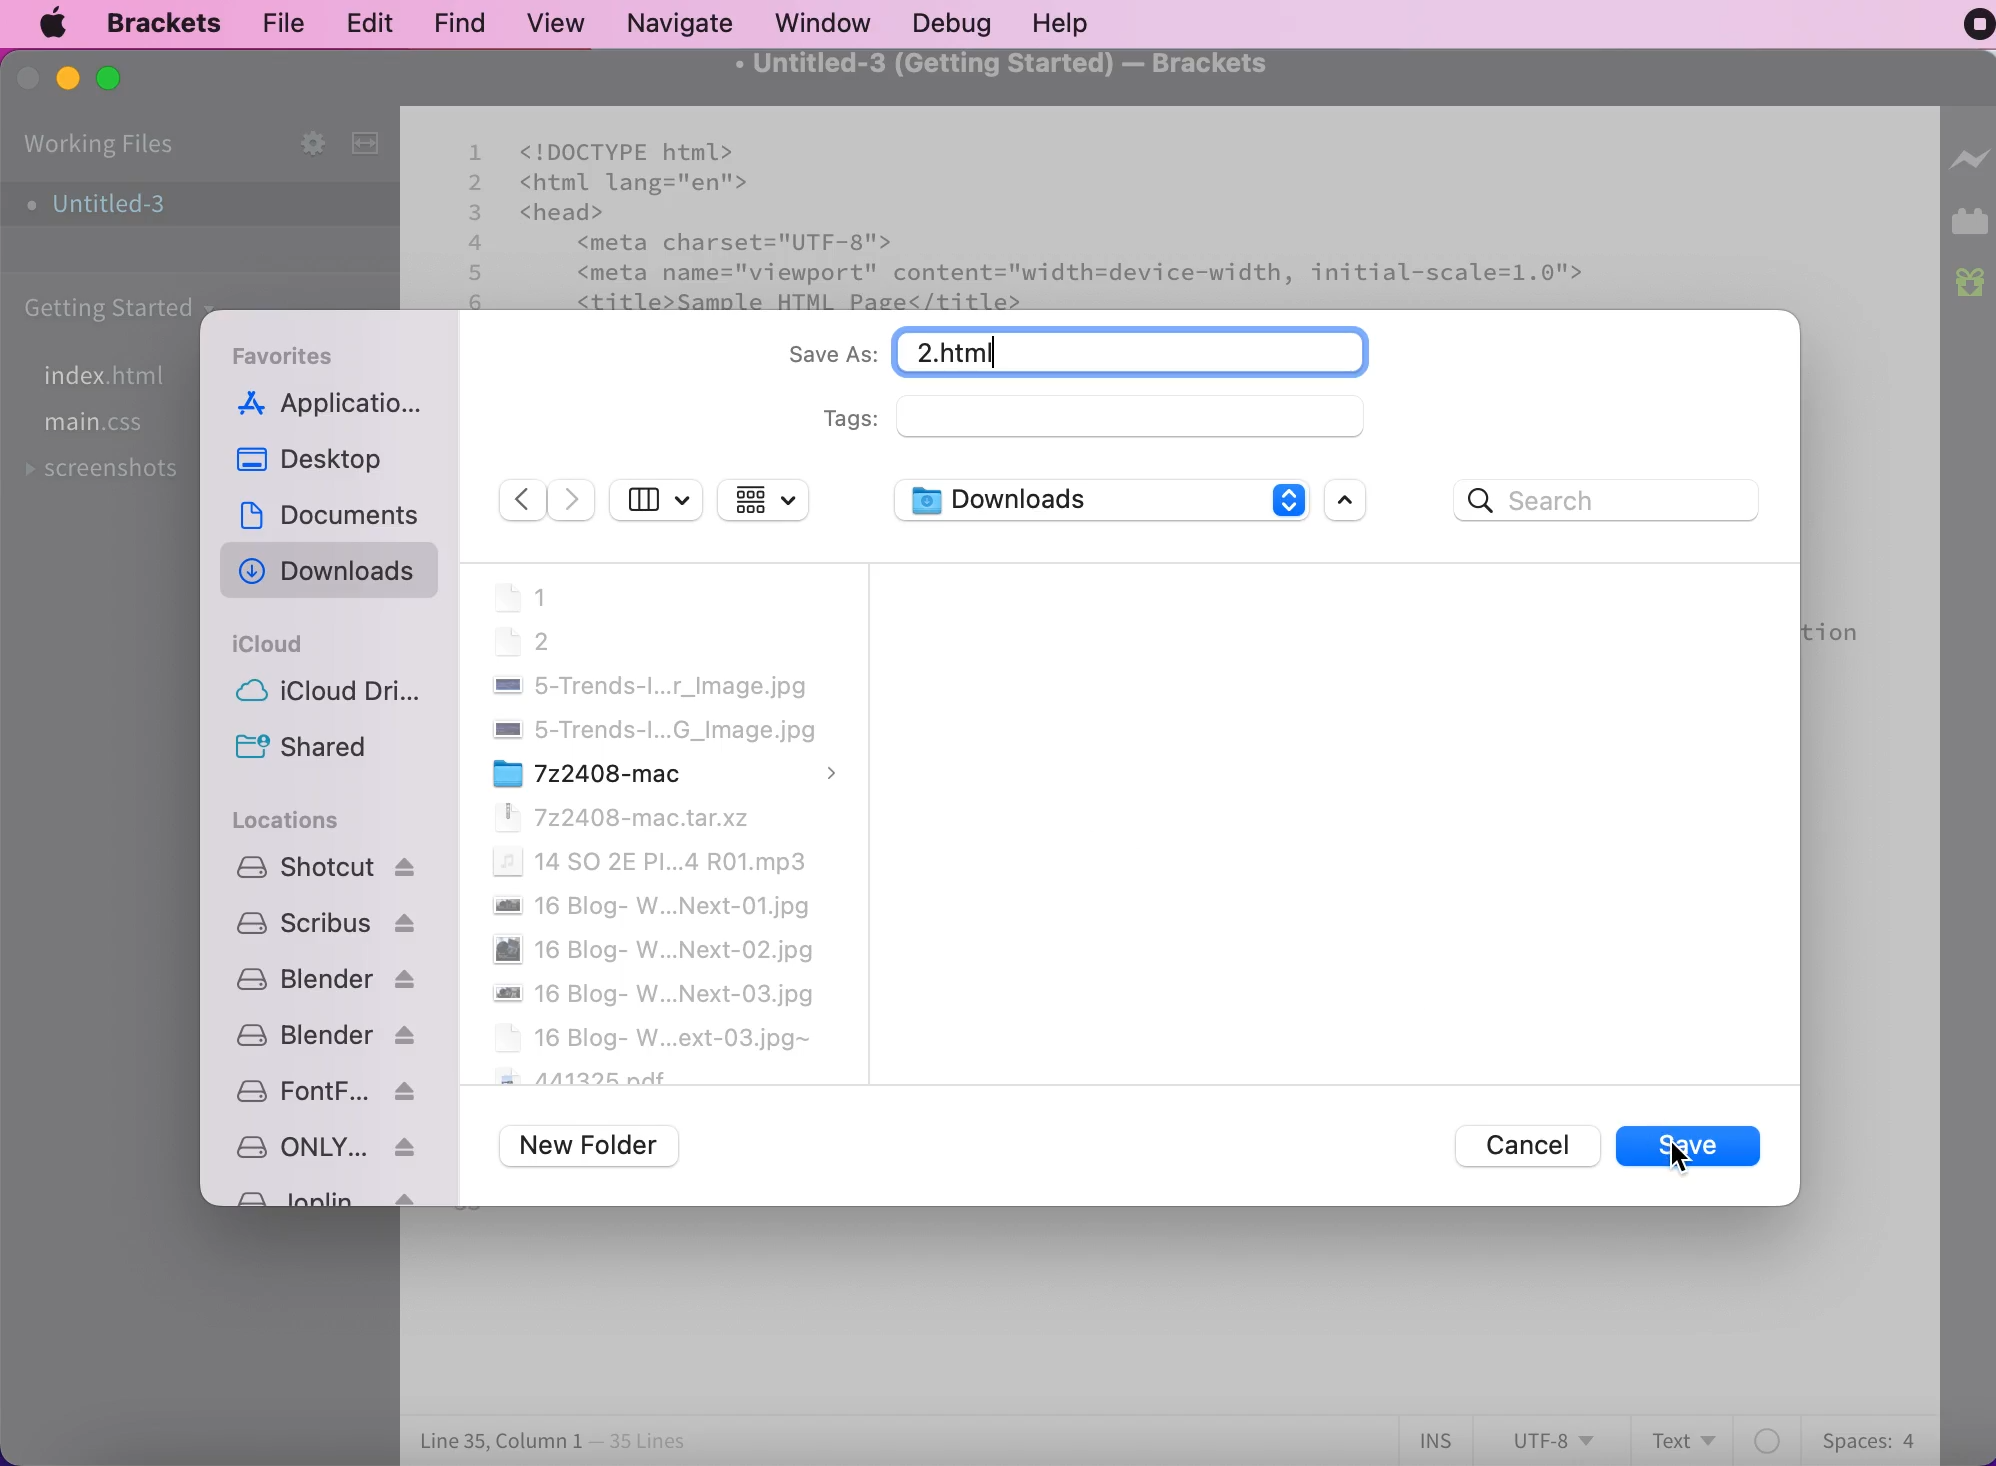 This screenshot has width=1996, height=1466. What do you see at coordinates (520, 497) in the screenshot?
I see `previous` at bounding box center [520, 497].